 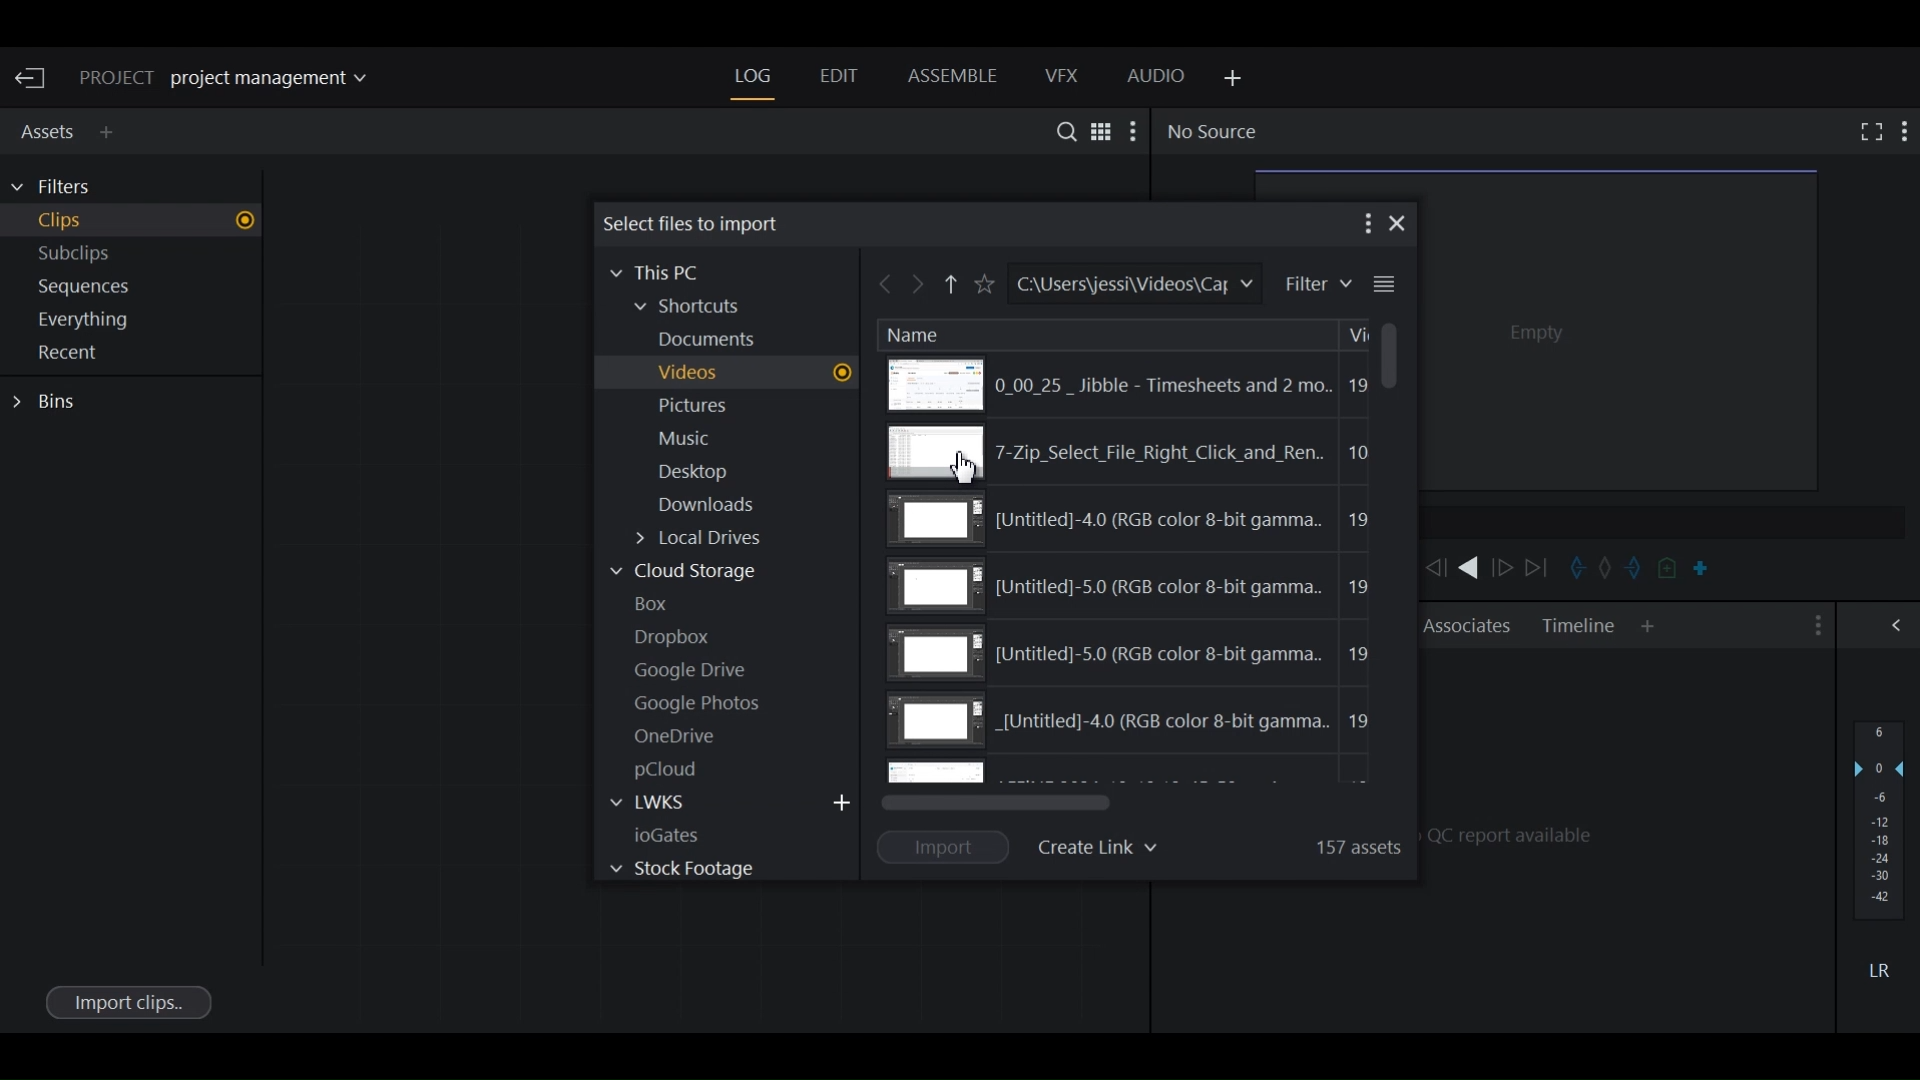 What do you see at coordinates (686, 573) in the screenshot?
I see `` at bounding box center [686, 573].